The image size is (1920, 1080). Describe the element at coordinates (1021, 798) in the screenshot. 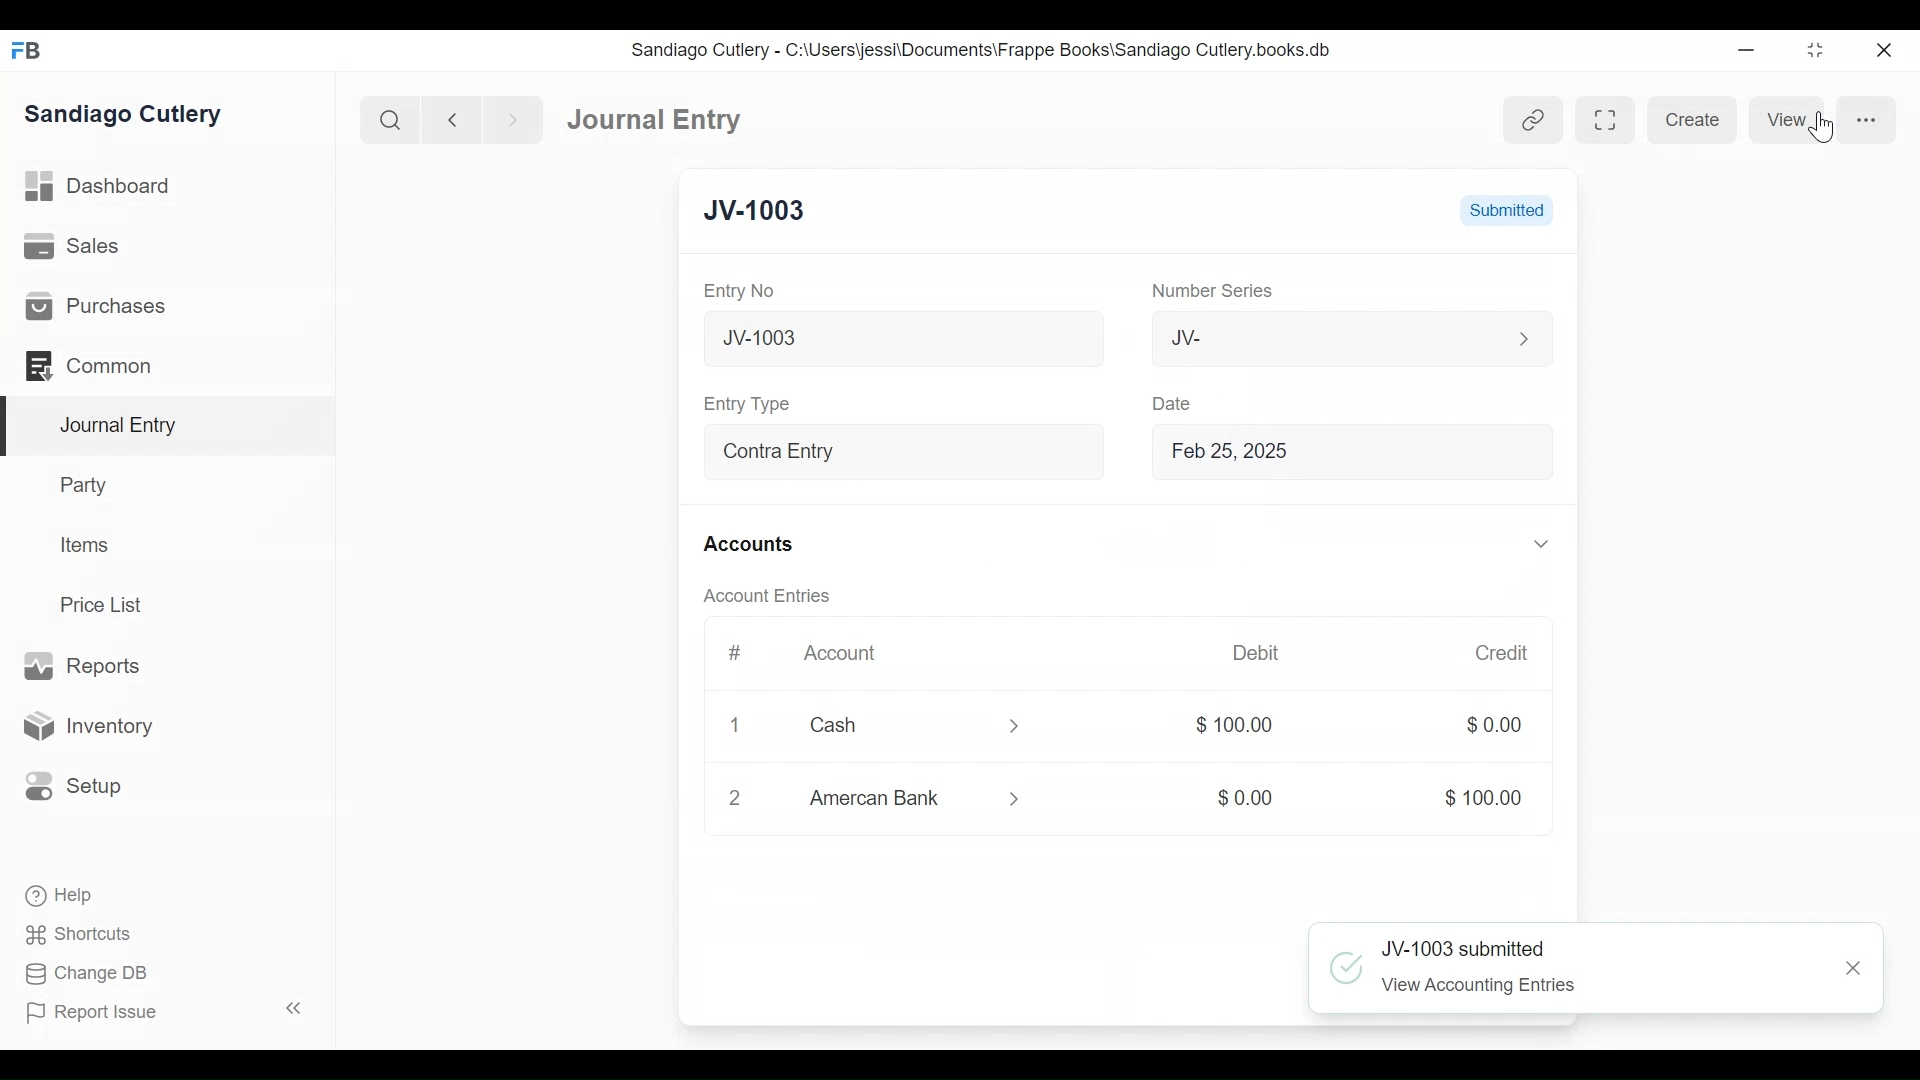

I see `Expand` at that location.